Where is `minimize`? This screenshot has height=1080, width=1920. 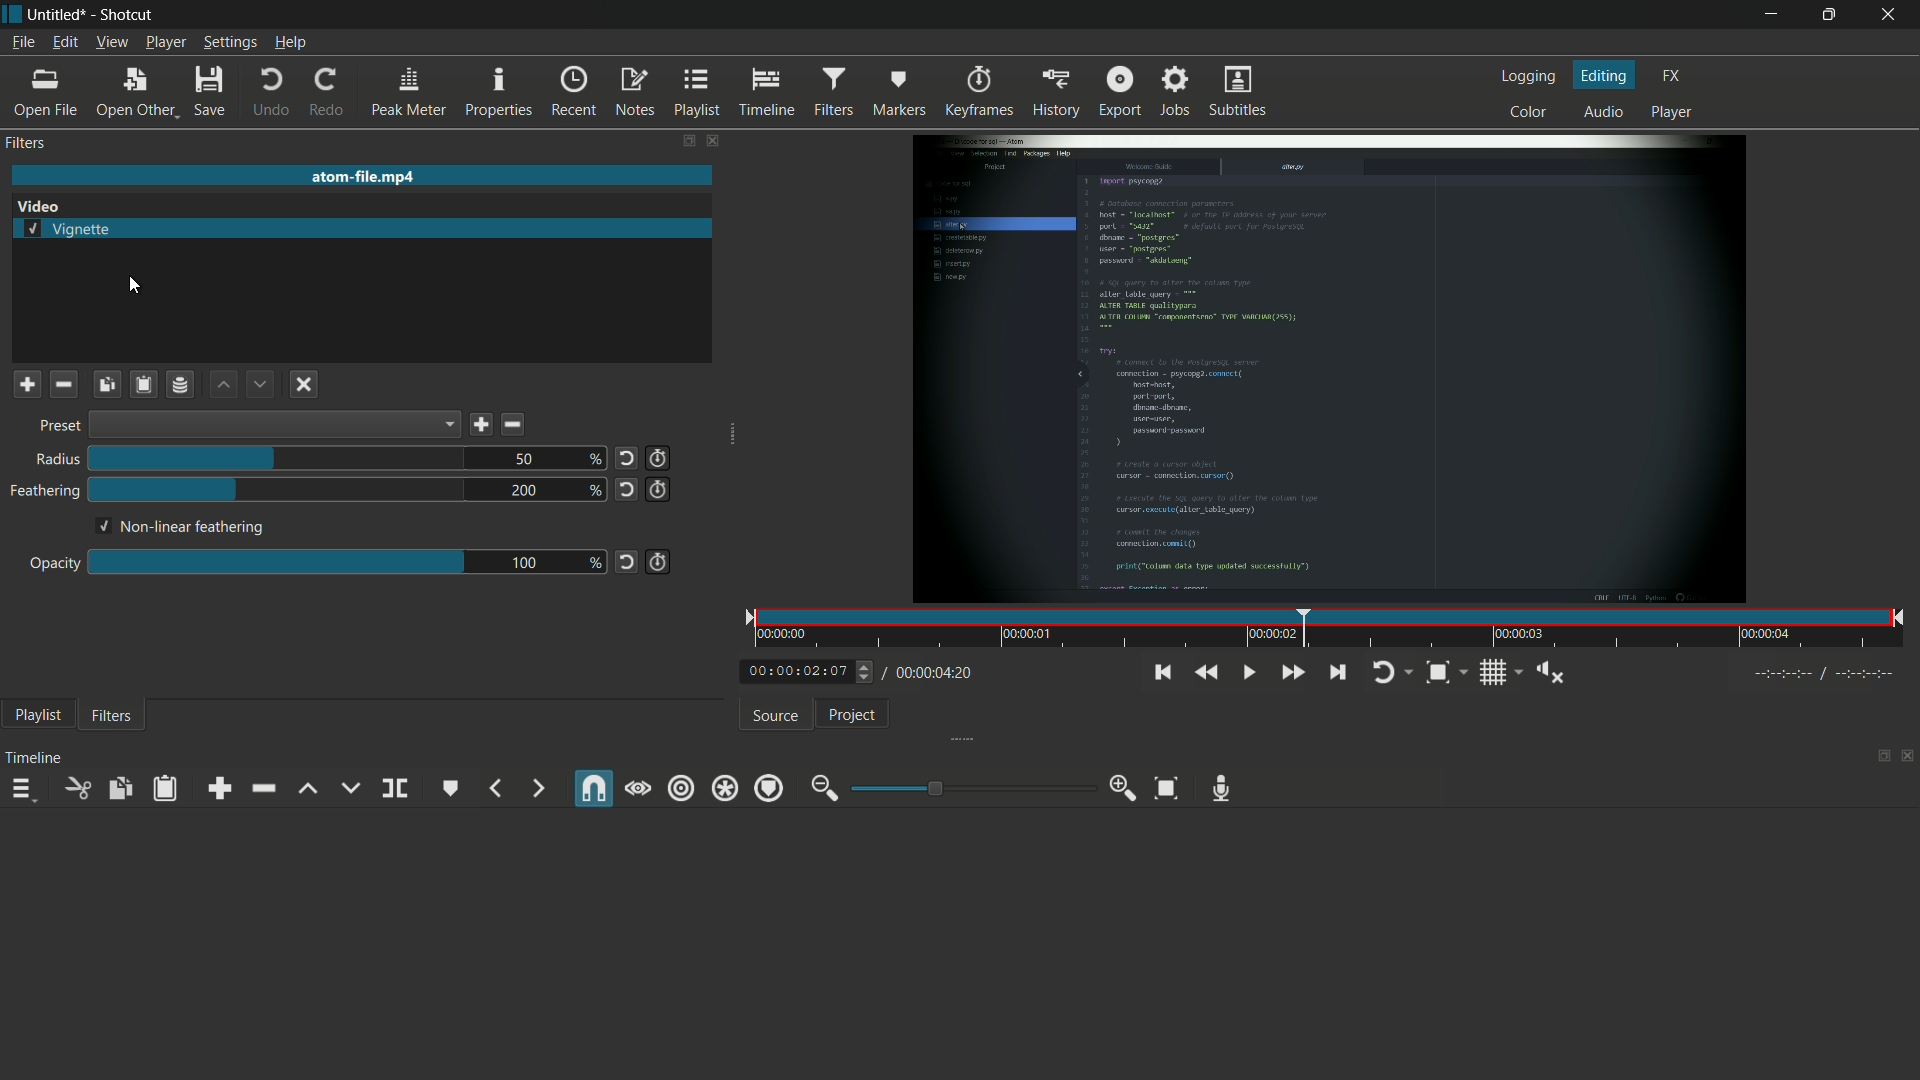
minimize is located at coordinates (1771, 15).